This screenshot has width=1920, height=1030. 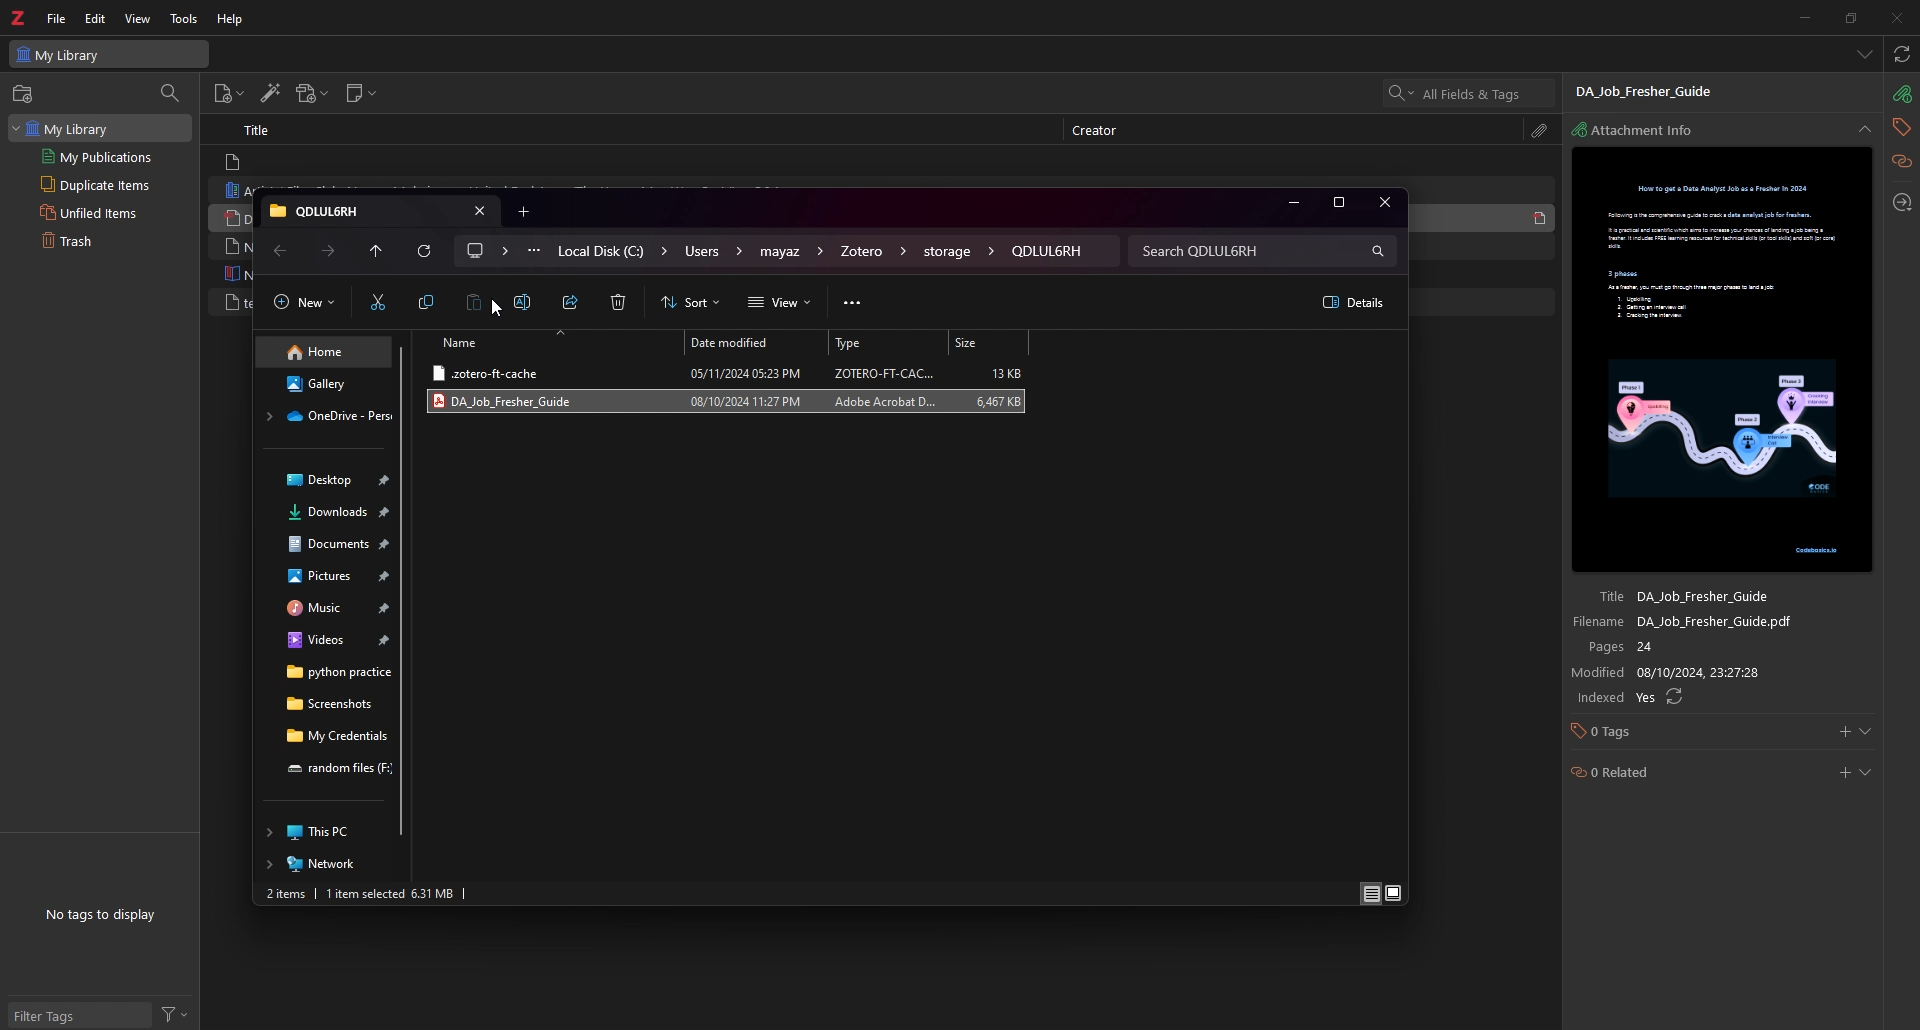 What do you see at coordinates (281, 252) in the screenshot?
I see `back` at bounding box center [281, 252].